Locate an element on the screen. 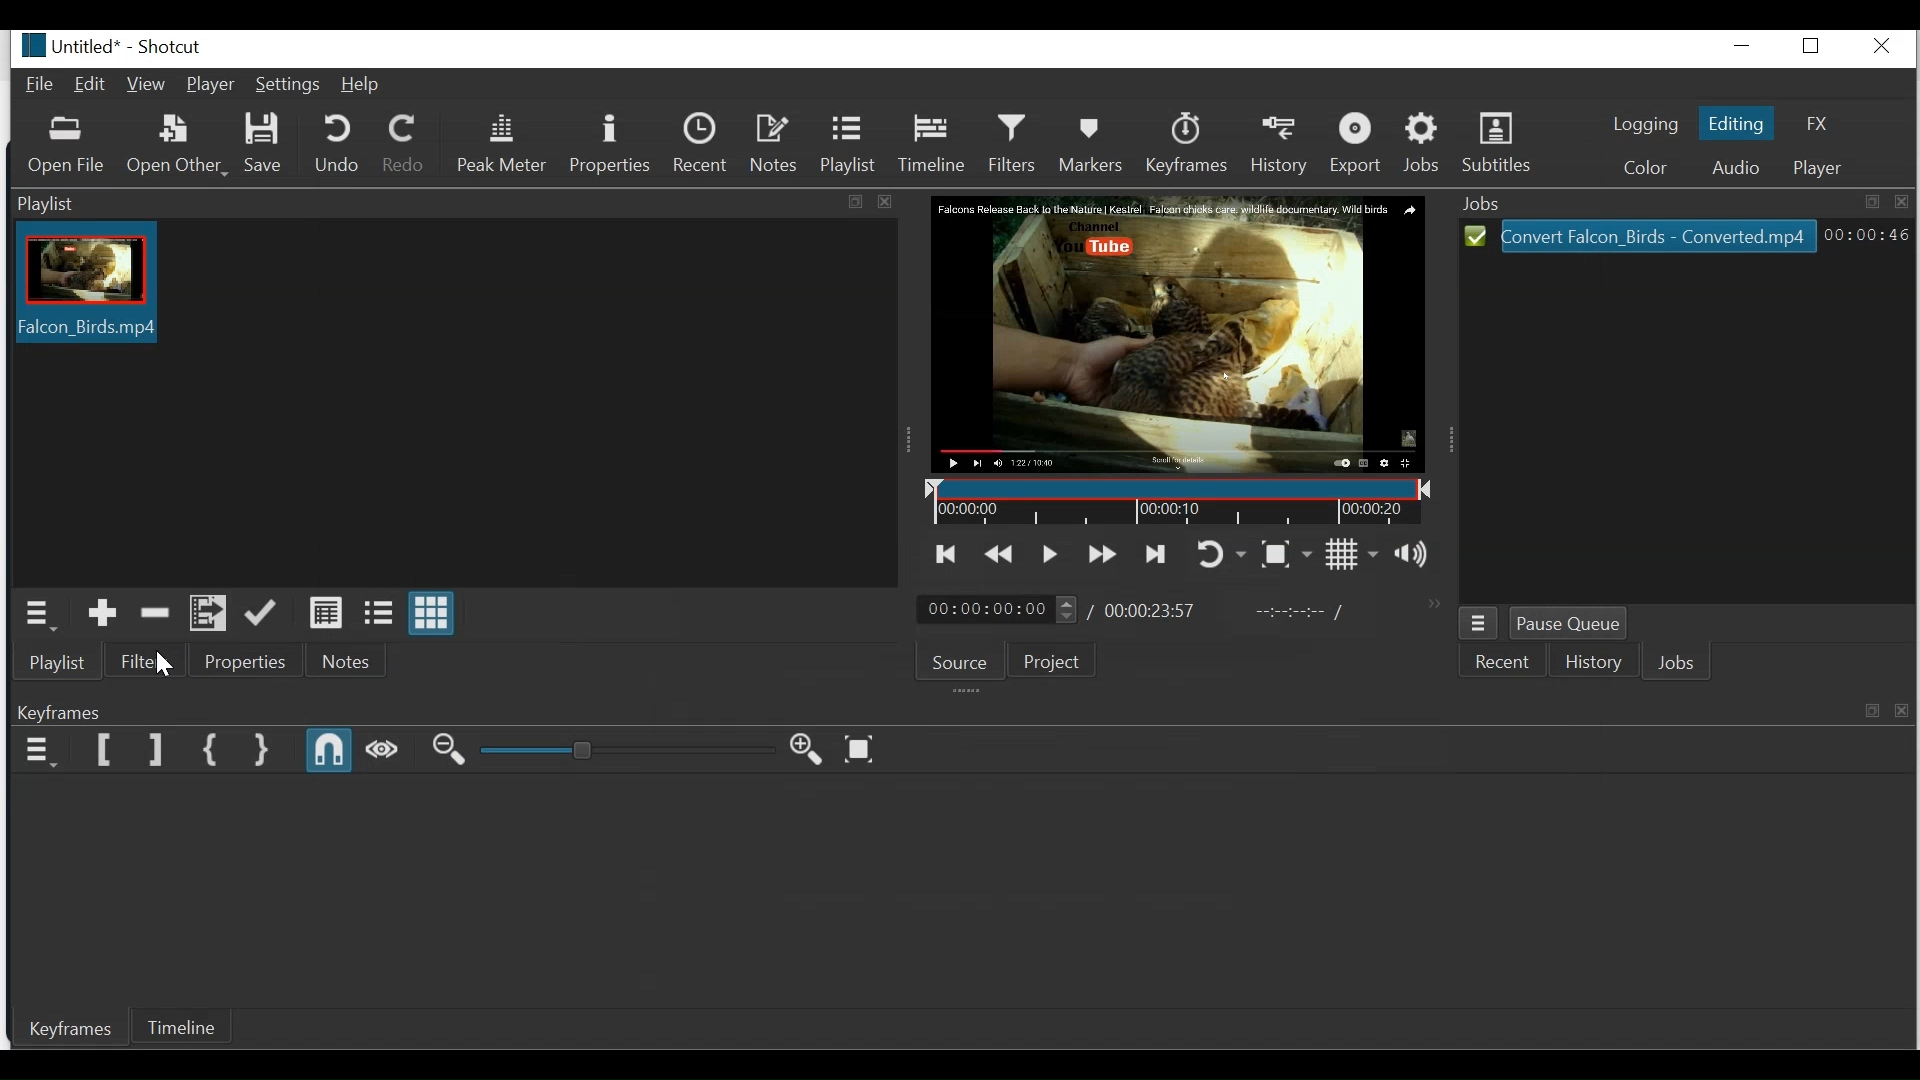 This screenshot has width=1920, height=1080. Play quickly backward is located at coordinates (998, 555).